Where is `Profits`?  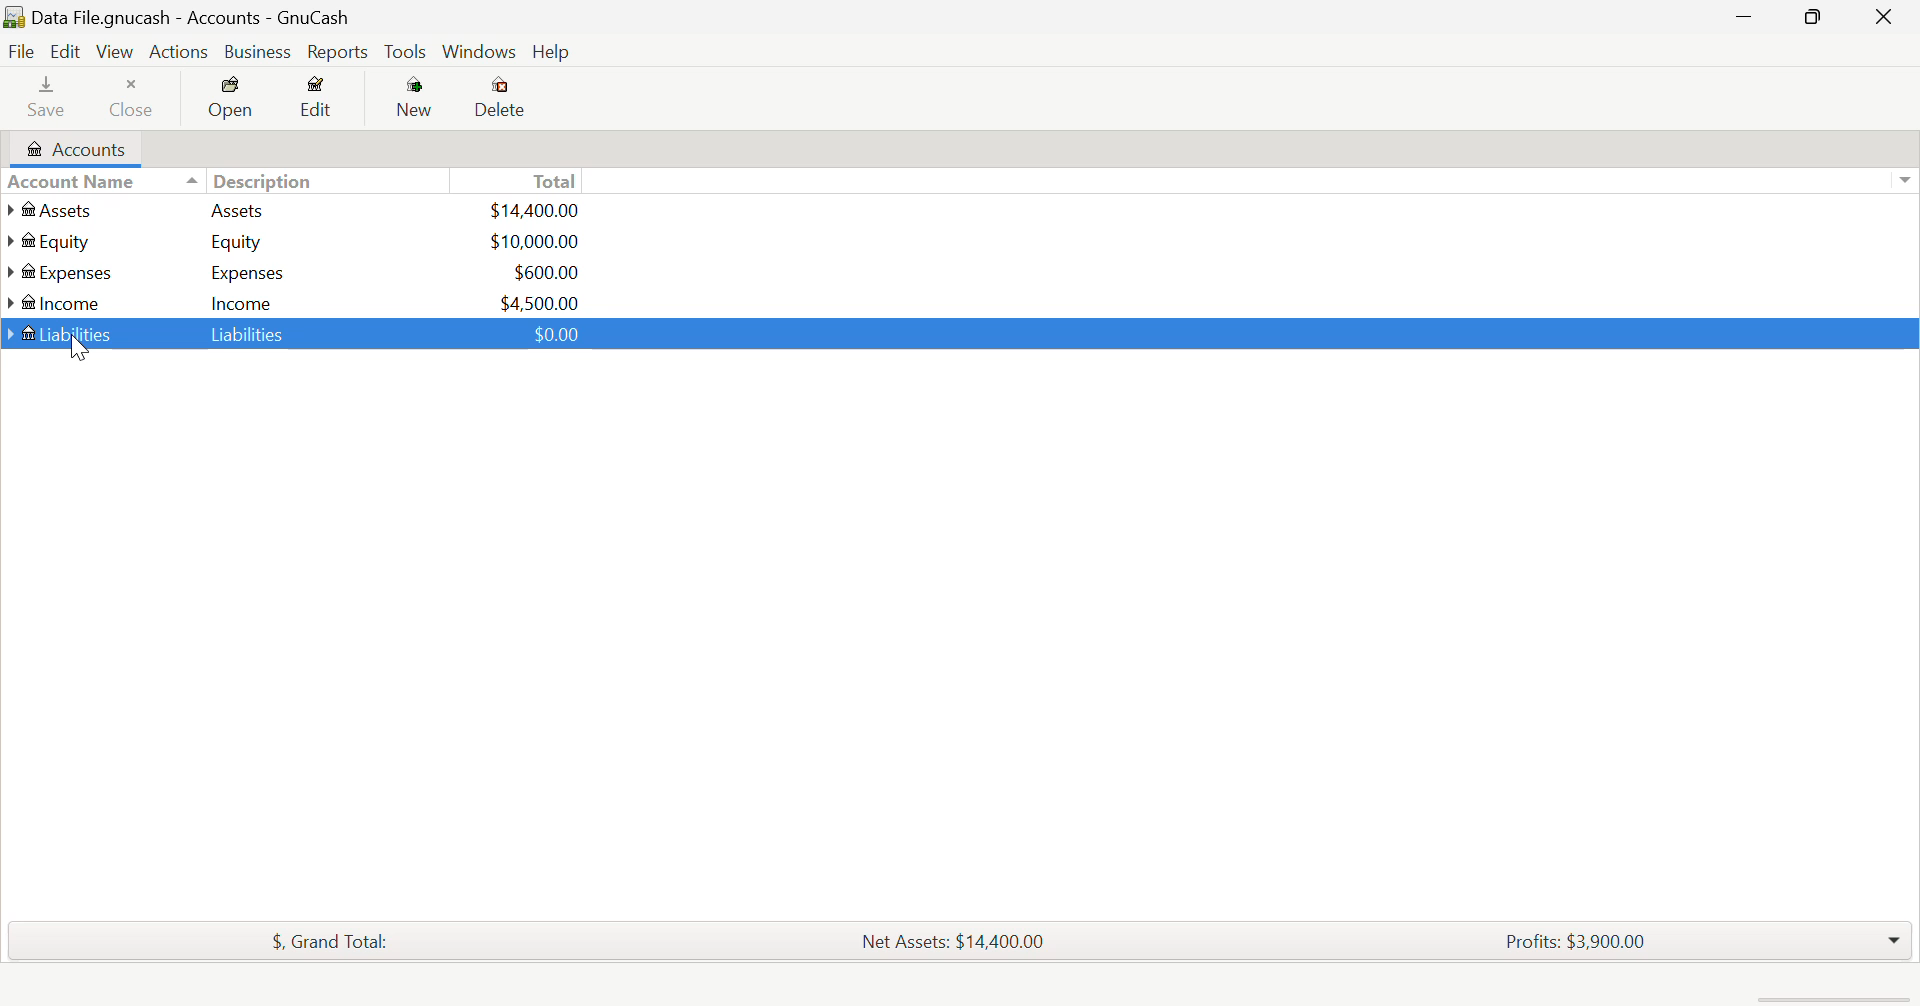
Profits is located at coordinates (1567, 939).